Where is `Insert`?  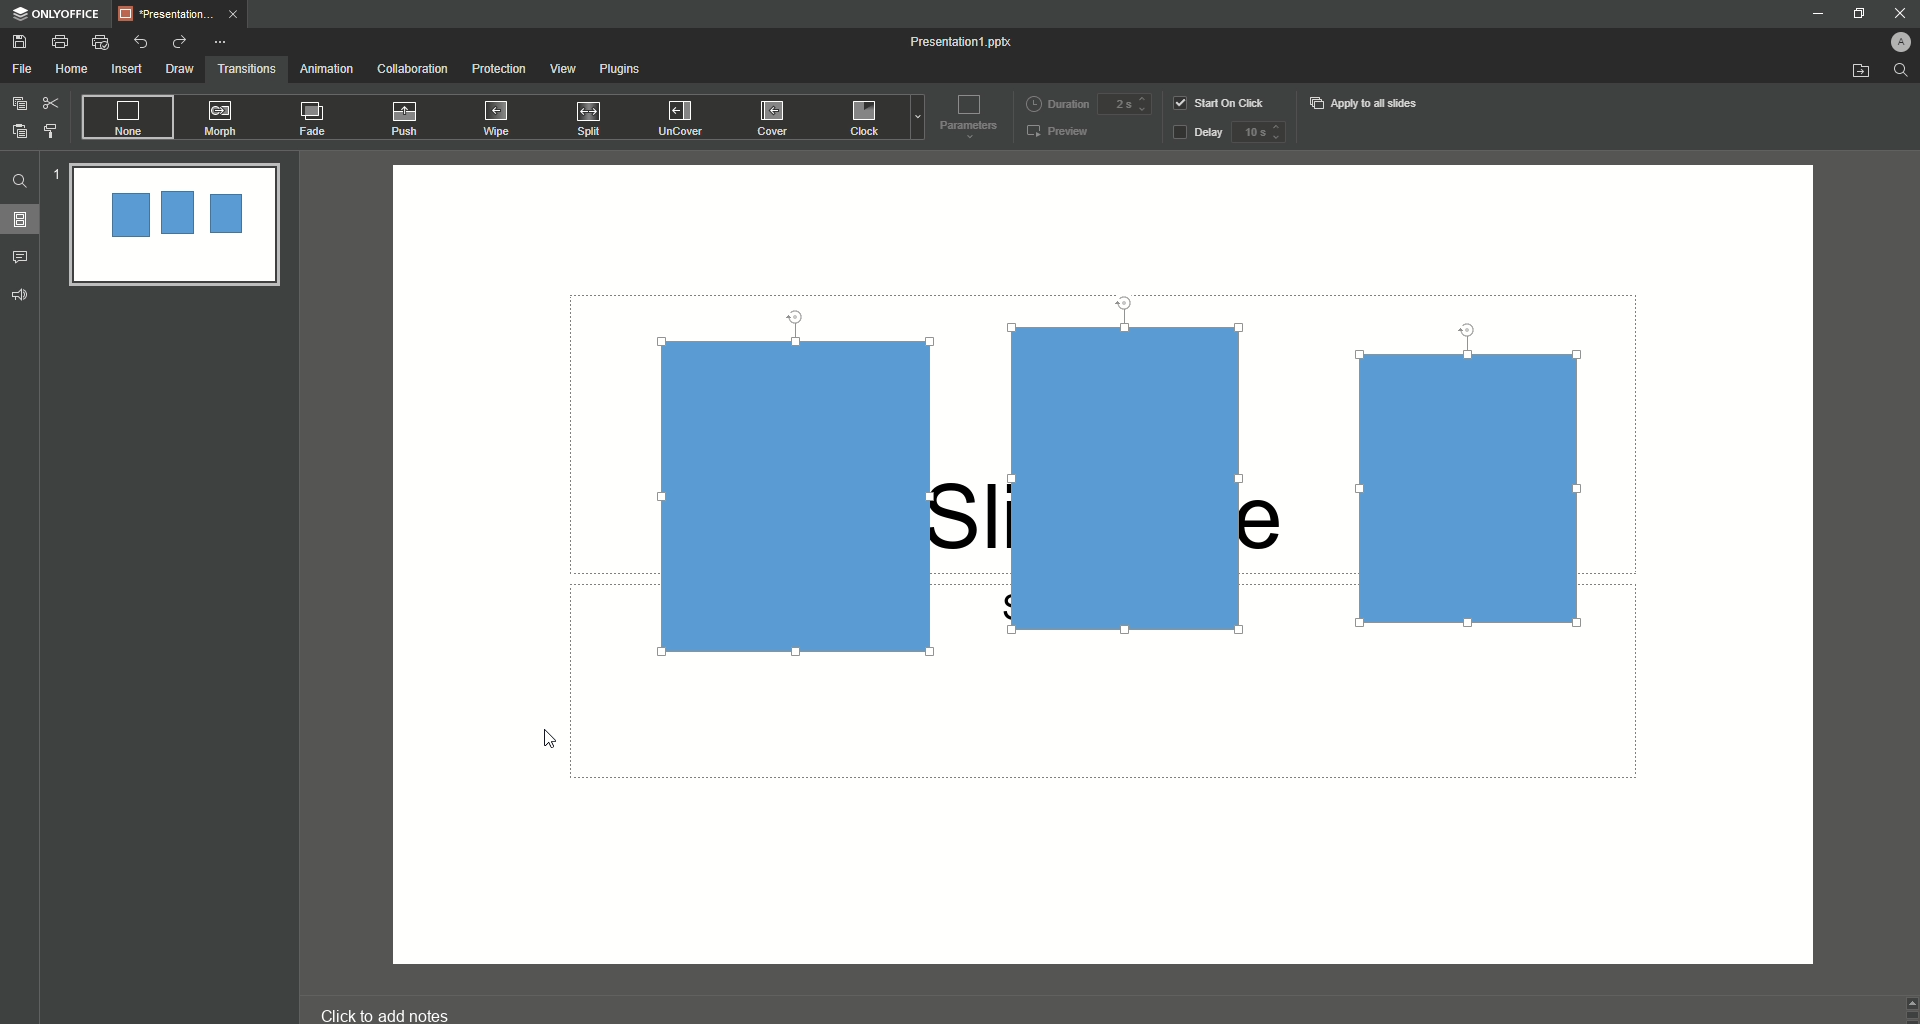
Insert is located at coordinates (126, 70).